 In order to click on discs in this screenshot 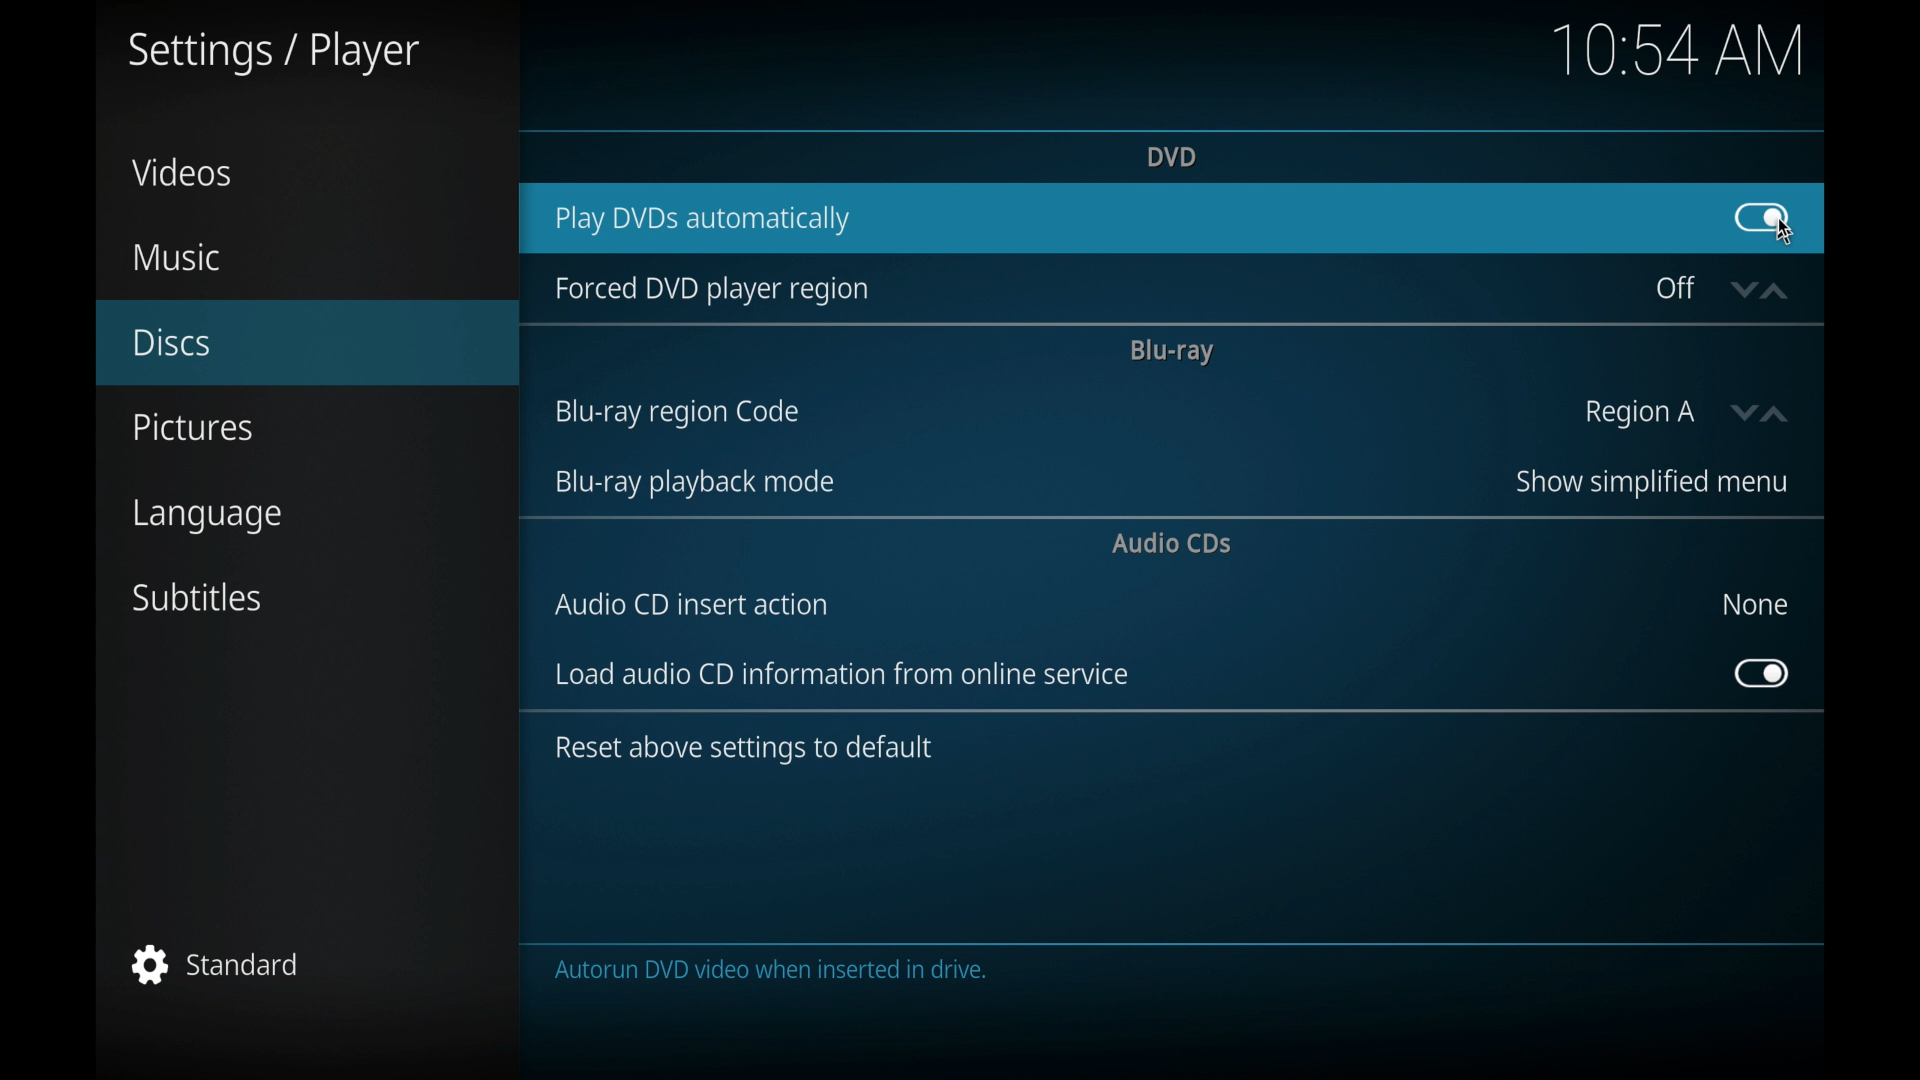, I will do `click(172, 343)`.